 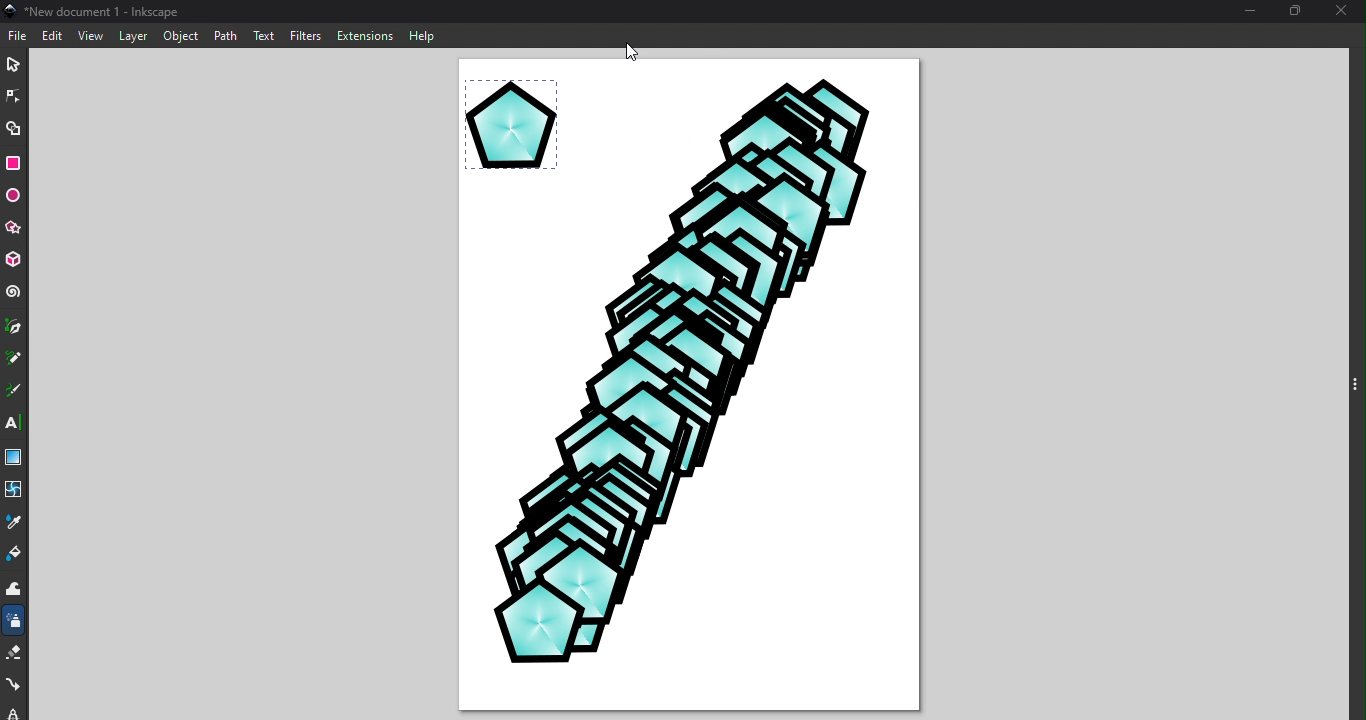 I want to click on Text tool, so click(x=13, y=423).